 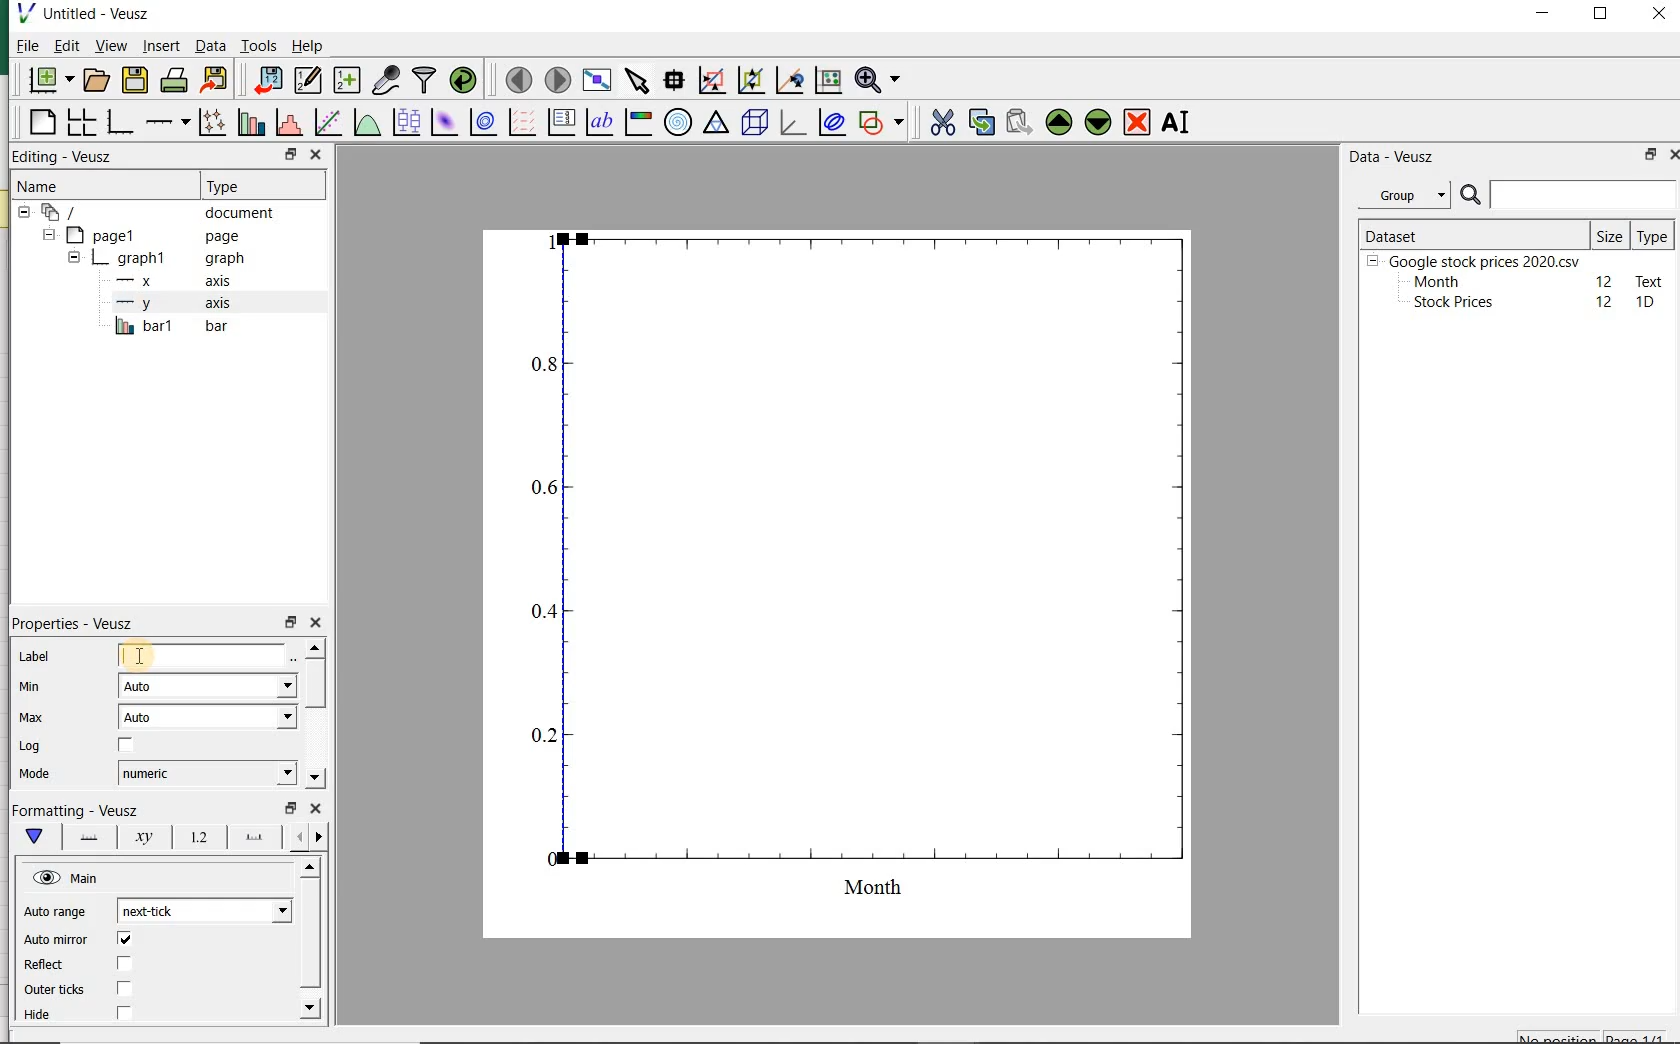 I want to click on 3d scene, so click(x=755, y=124).